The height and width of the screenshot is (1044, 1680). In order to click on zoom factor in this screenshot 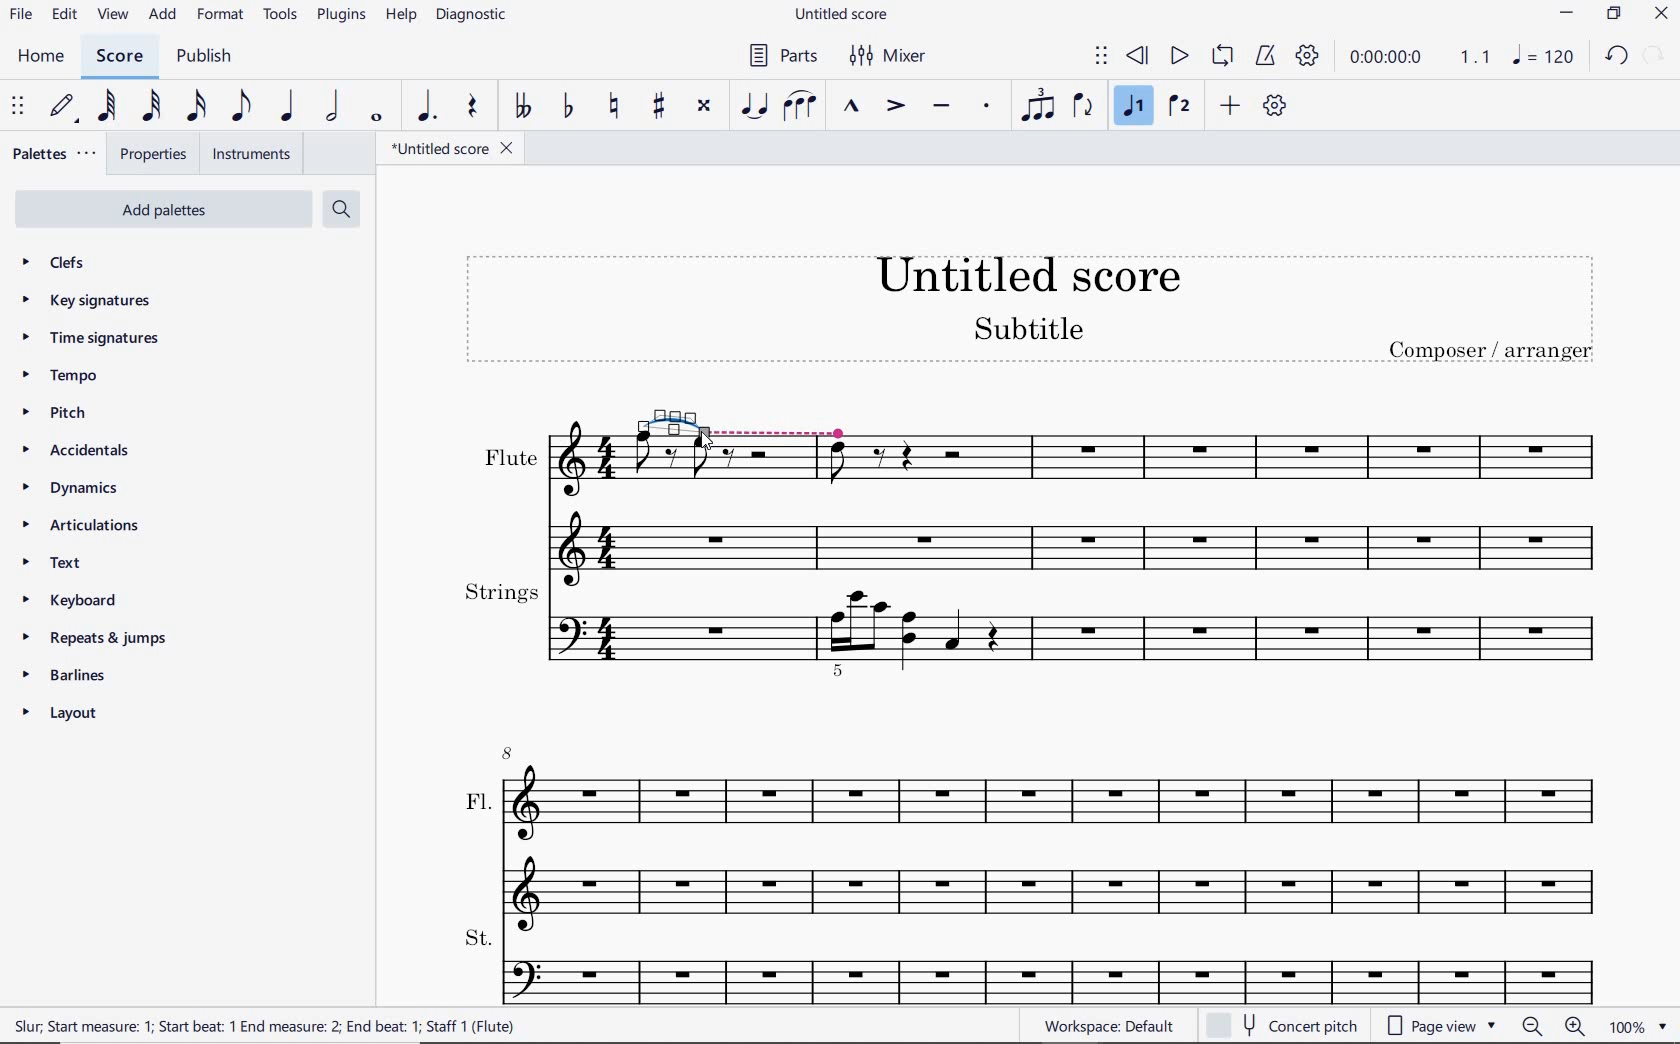, I will do `click(1635, 1026)`.